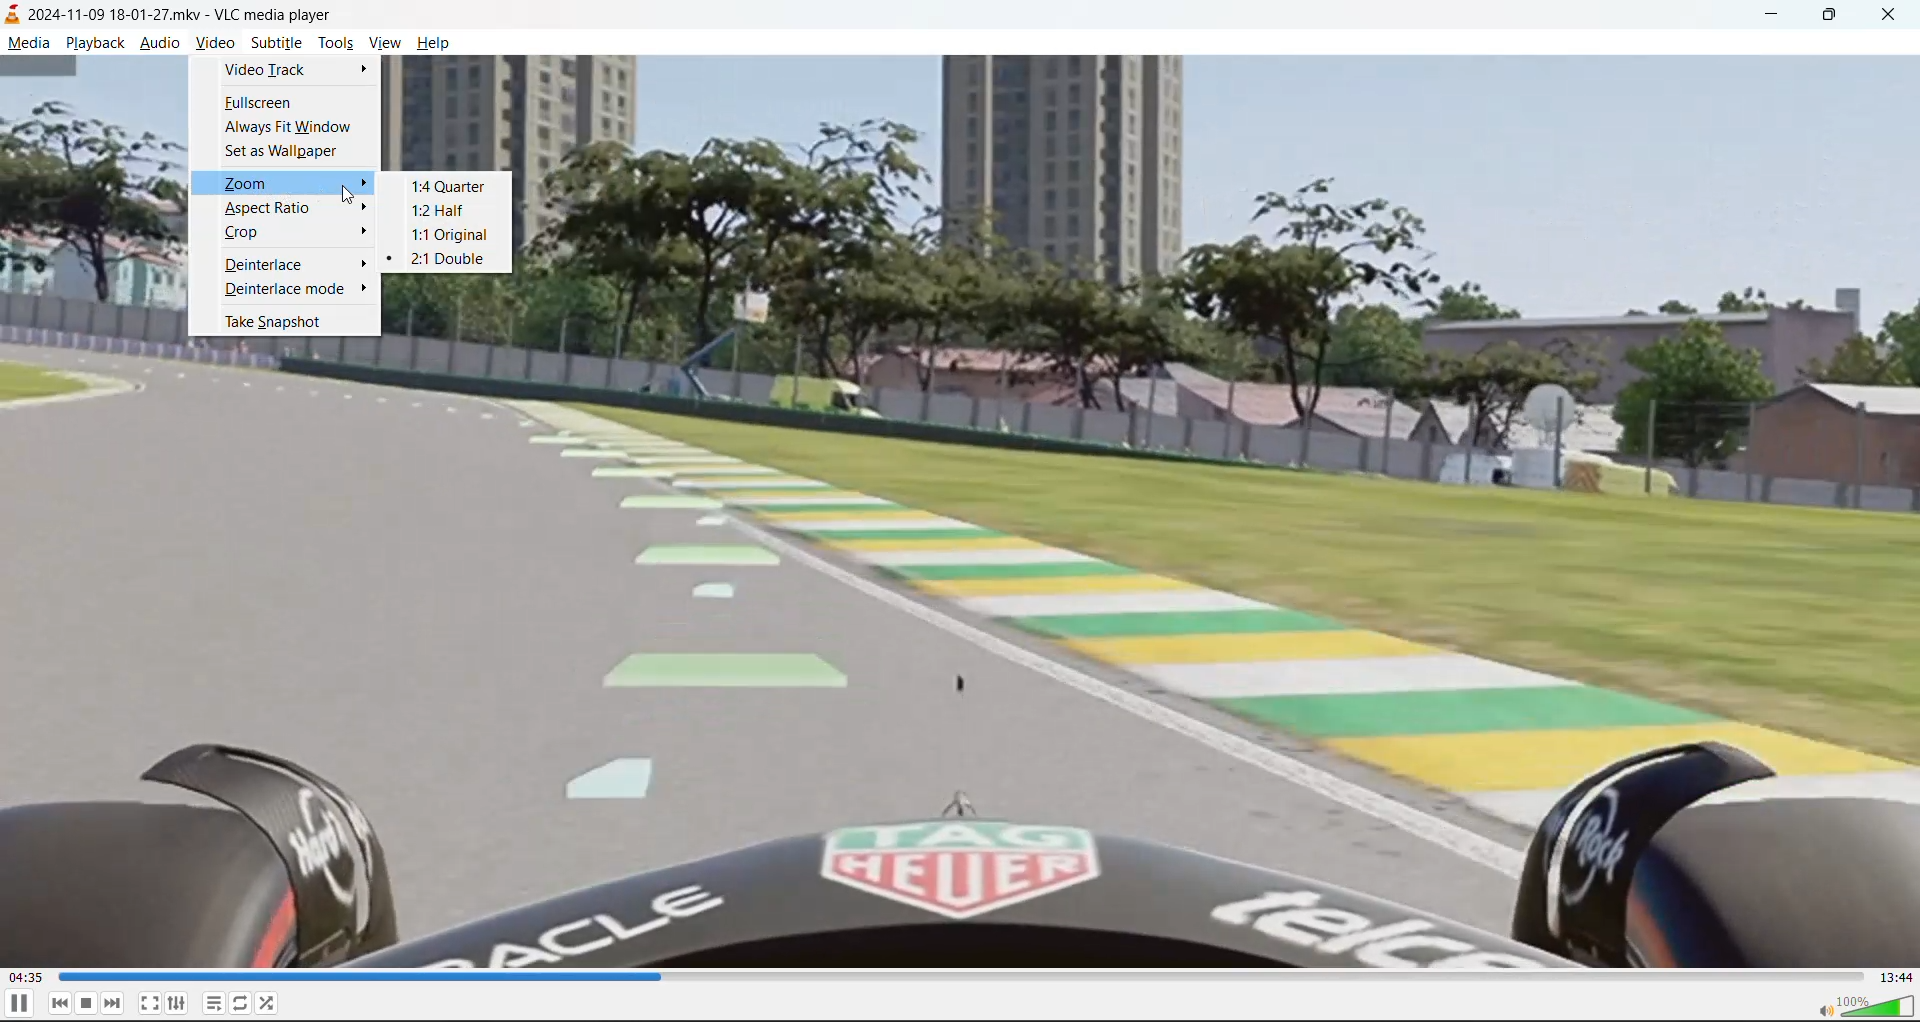 The height and width of the screenshot is (1022, 1920). I want to click on playback, so click(95, 44).